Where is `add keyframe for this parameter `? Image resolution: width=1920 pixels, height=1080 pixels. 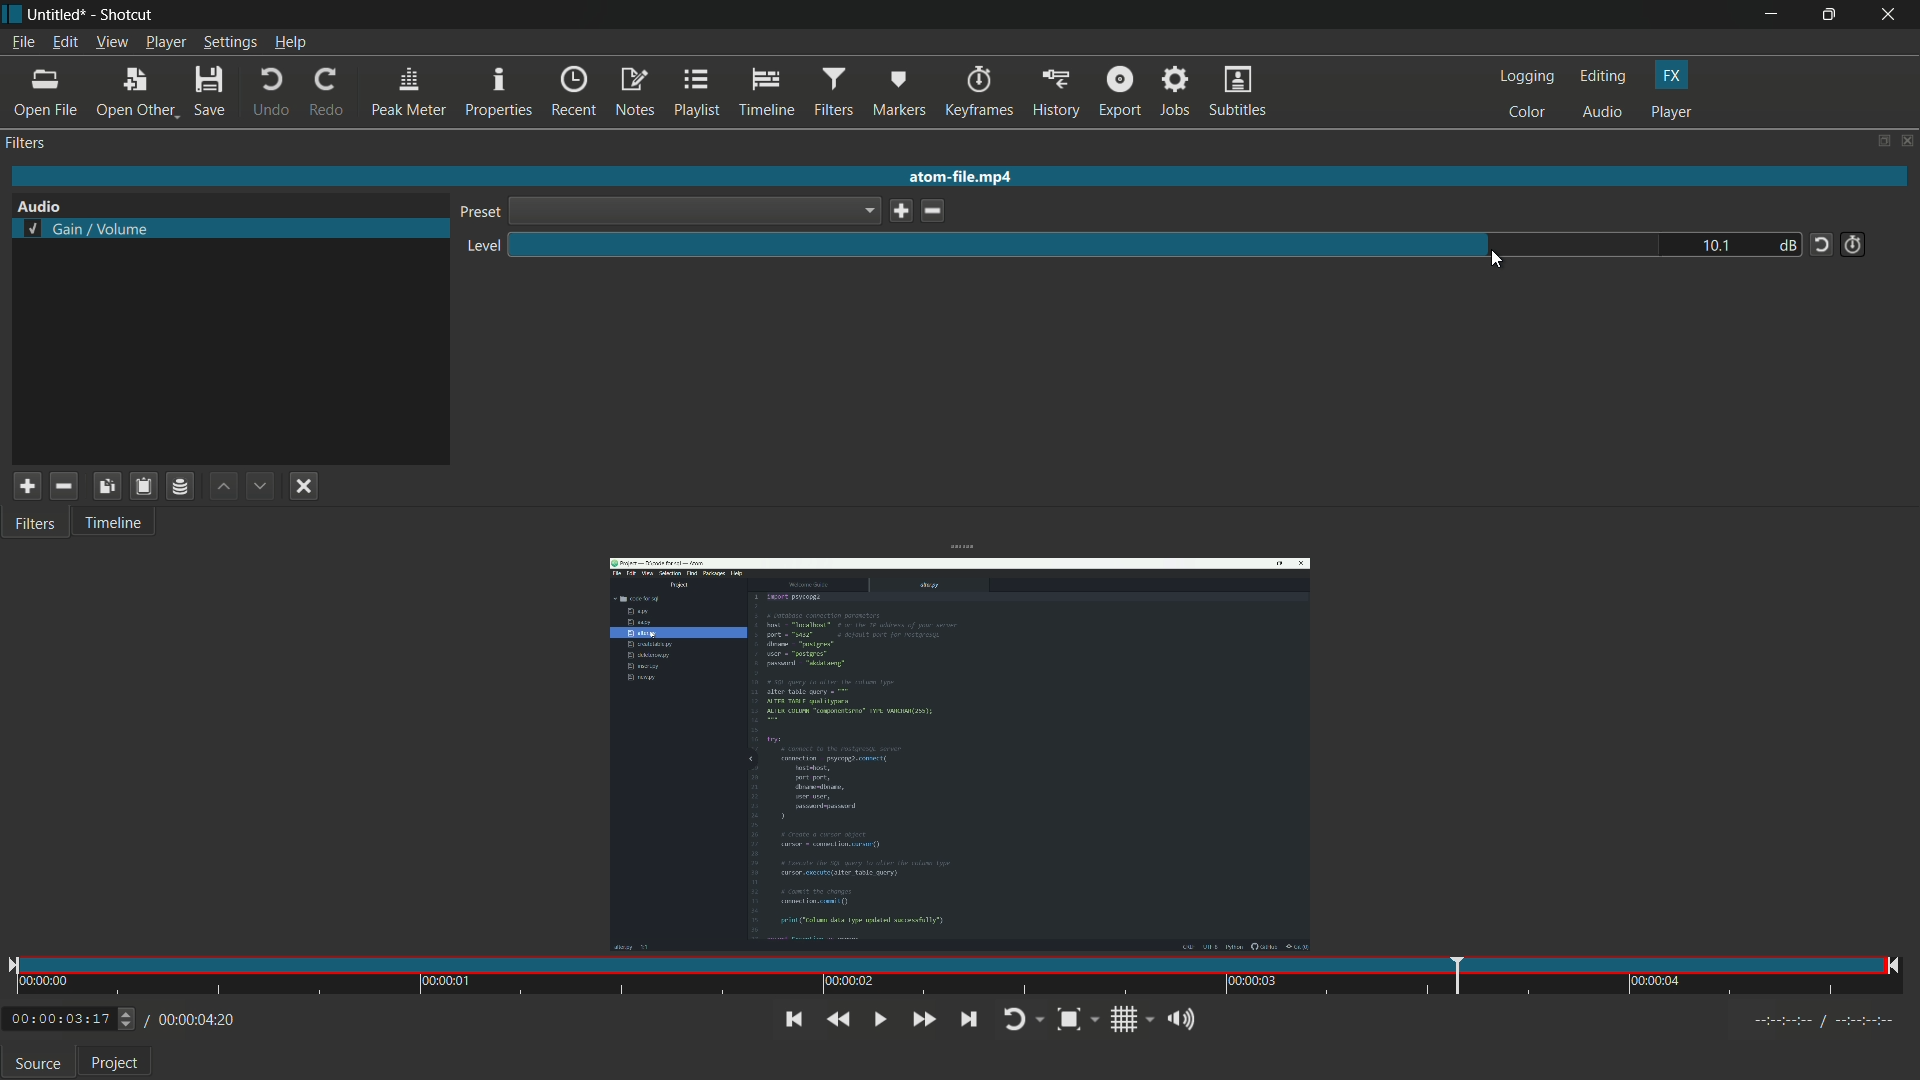
add keyframe for this parameter  is located at coordinates (1853, 244).